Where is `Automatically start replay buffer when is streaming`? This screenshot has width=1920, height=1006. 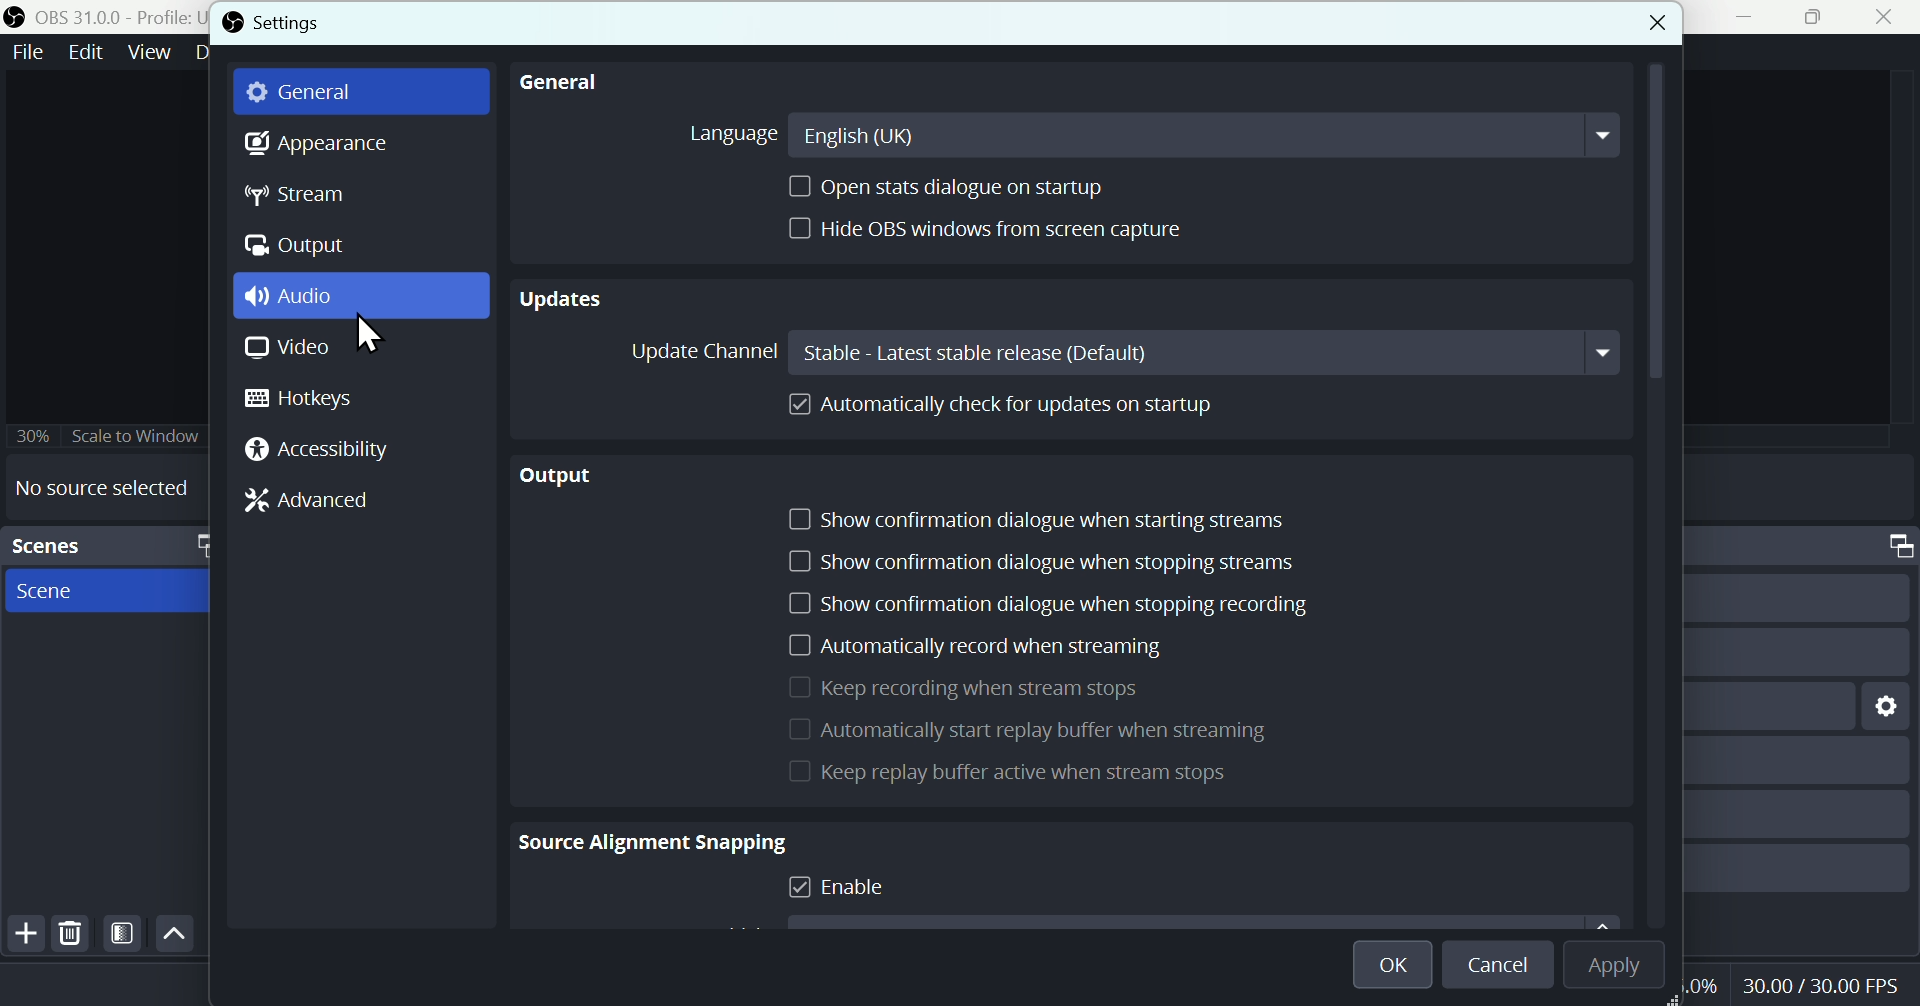
Automatically start replay buffer when is streaming is located at coordinates (1117, 736).